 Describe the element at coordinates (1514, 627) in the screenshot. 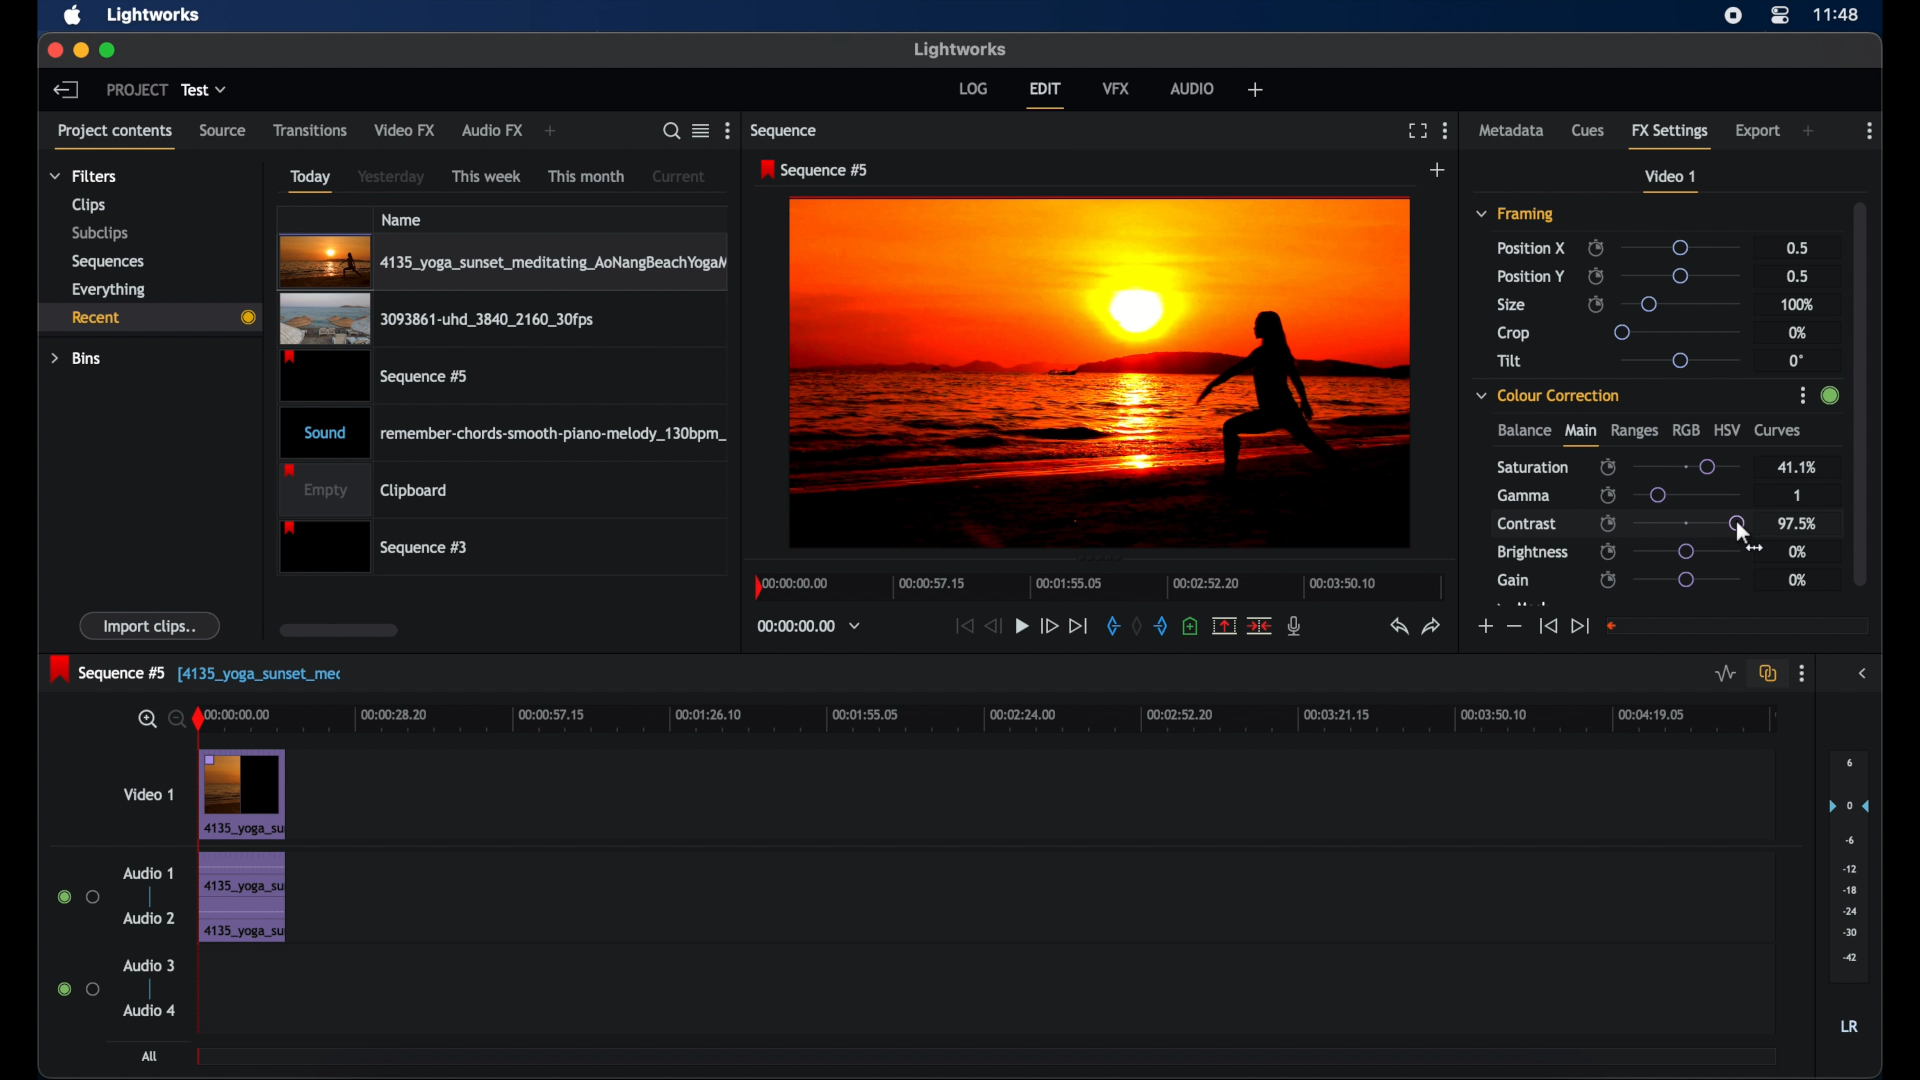

I see `decrement` at that location.